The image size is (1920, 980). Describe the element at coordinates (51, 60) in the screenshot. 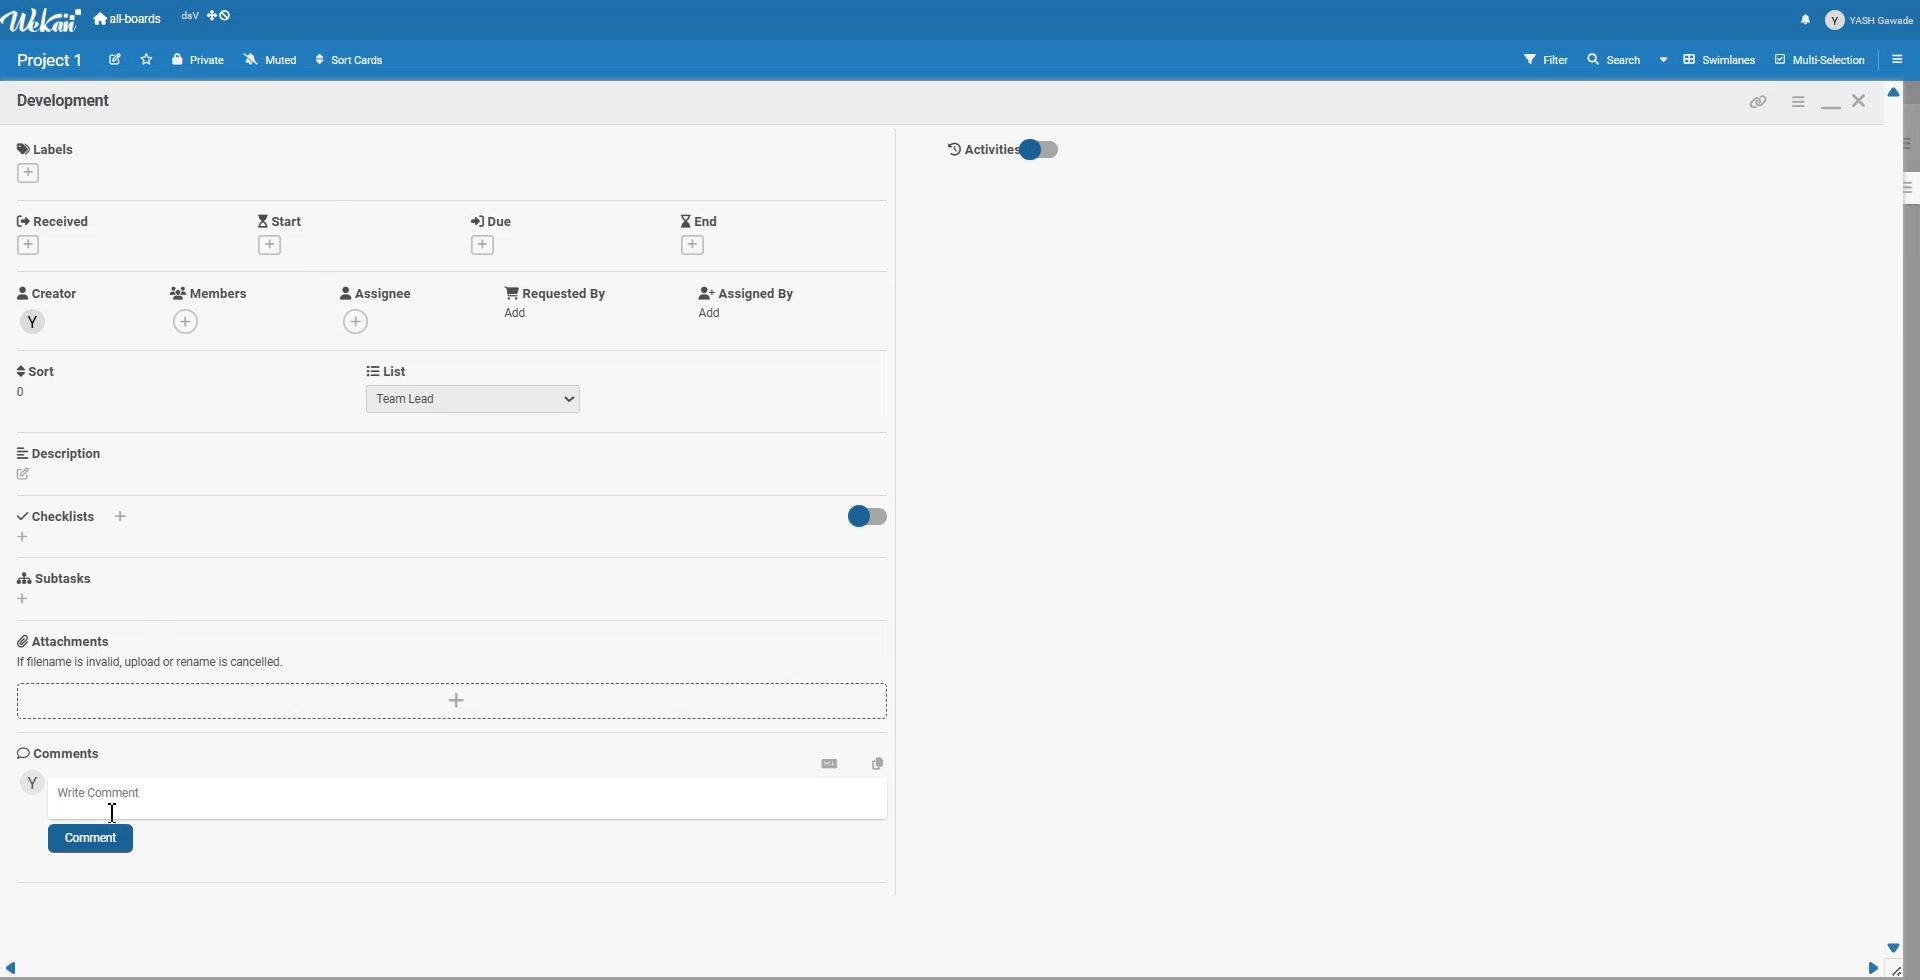

I see `Text` at that location.